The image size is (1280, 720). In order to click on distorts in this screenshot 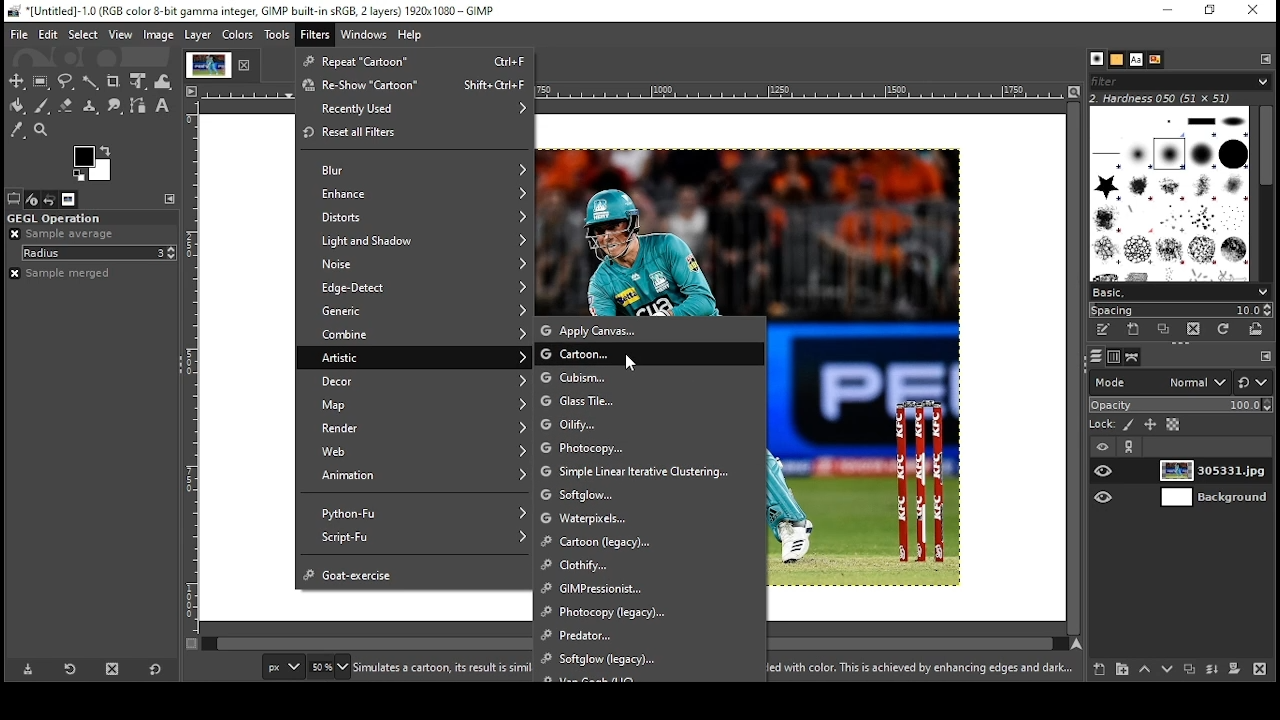, I will do `click(414, 216)`.